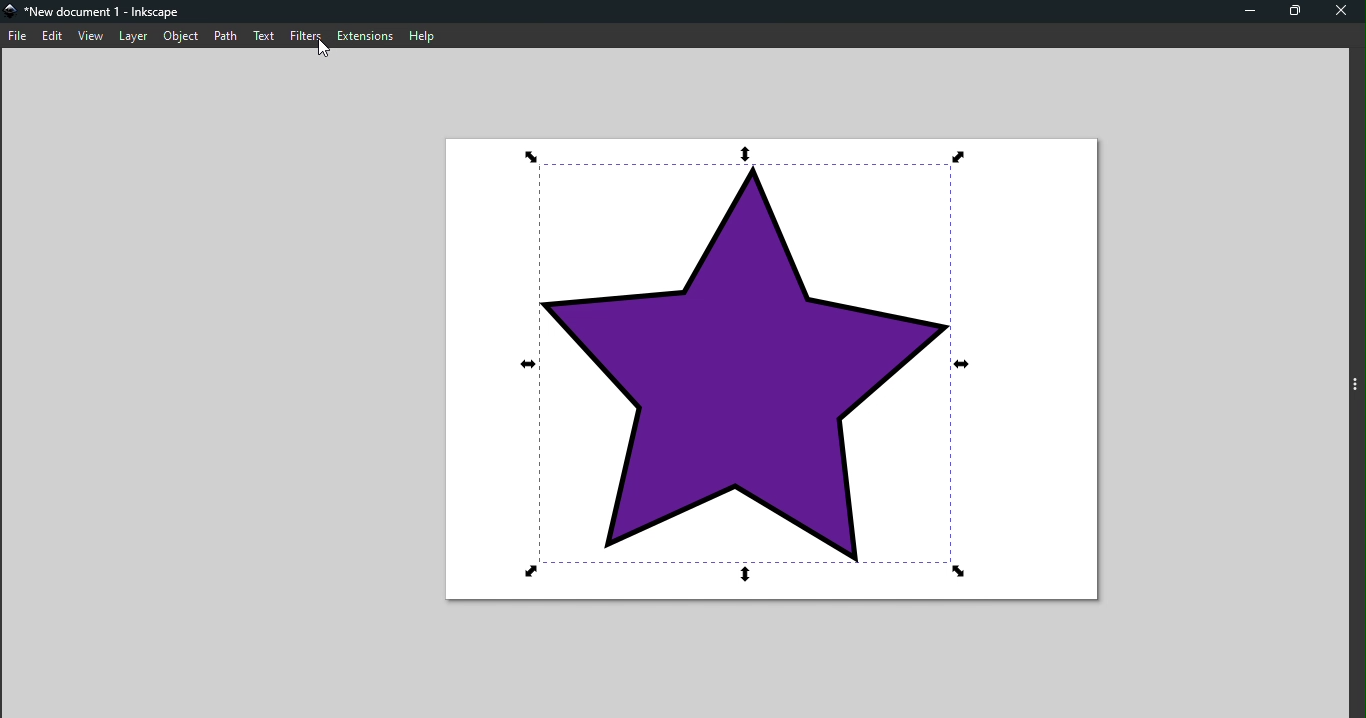  Describe the element at coordinates (420, 34) in the screenshot. I see `Help` at that location.